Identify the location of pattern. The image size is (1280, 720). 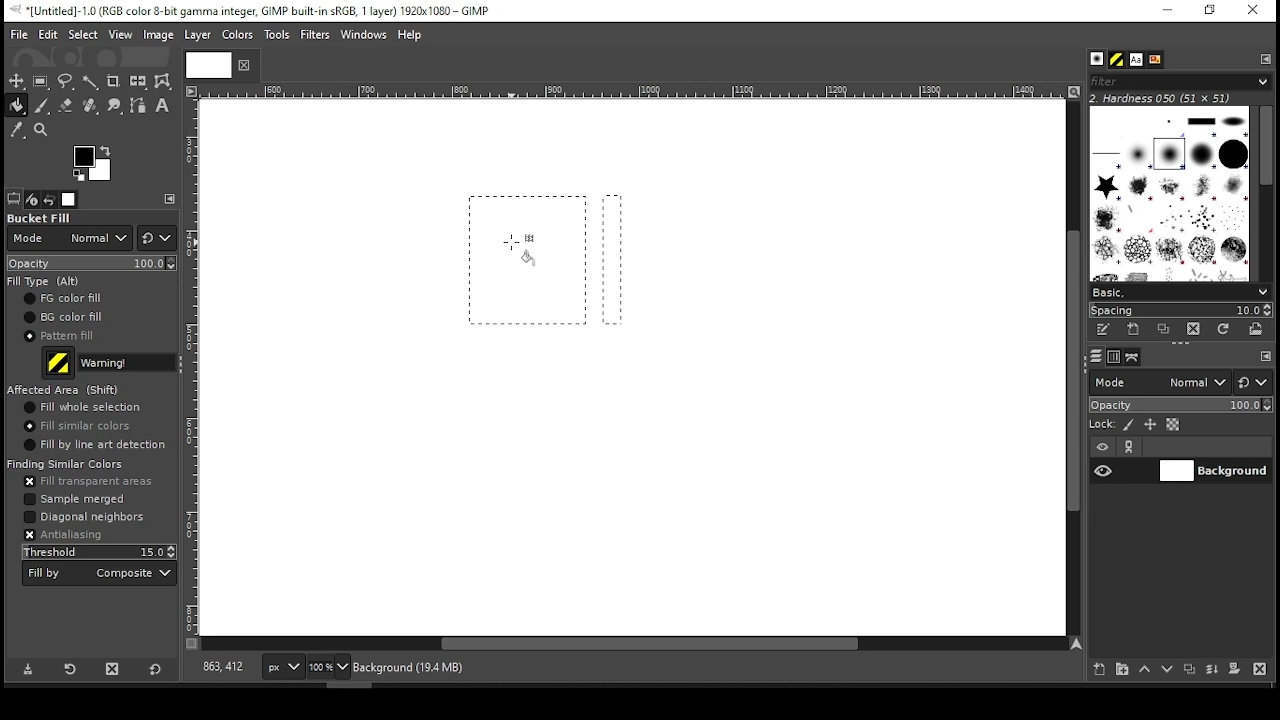
(1117, 60).